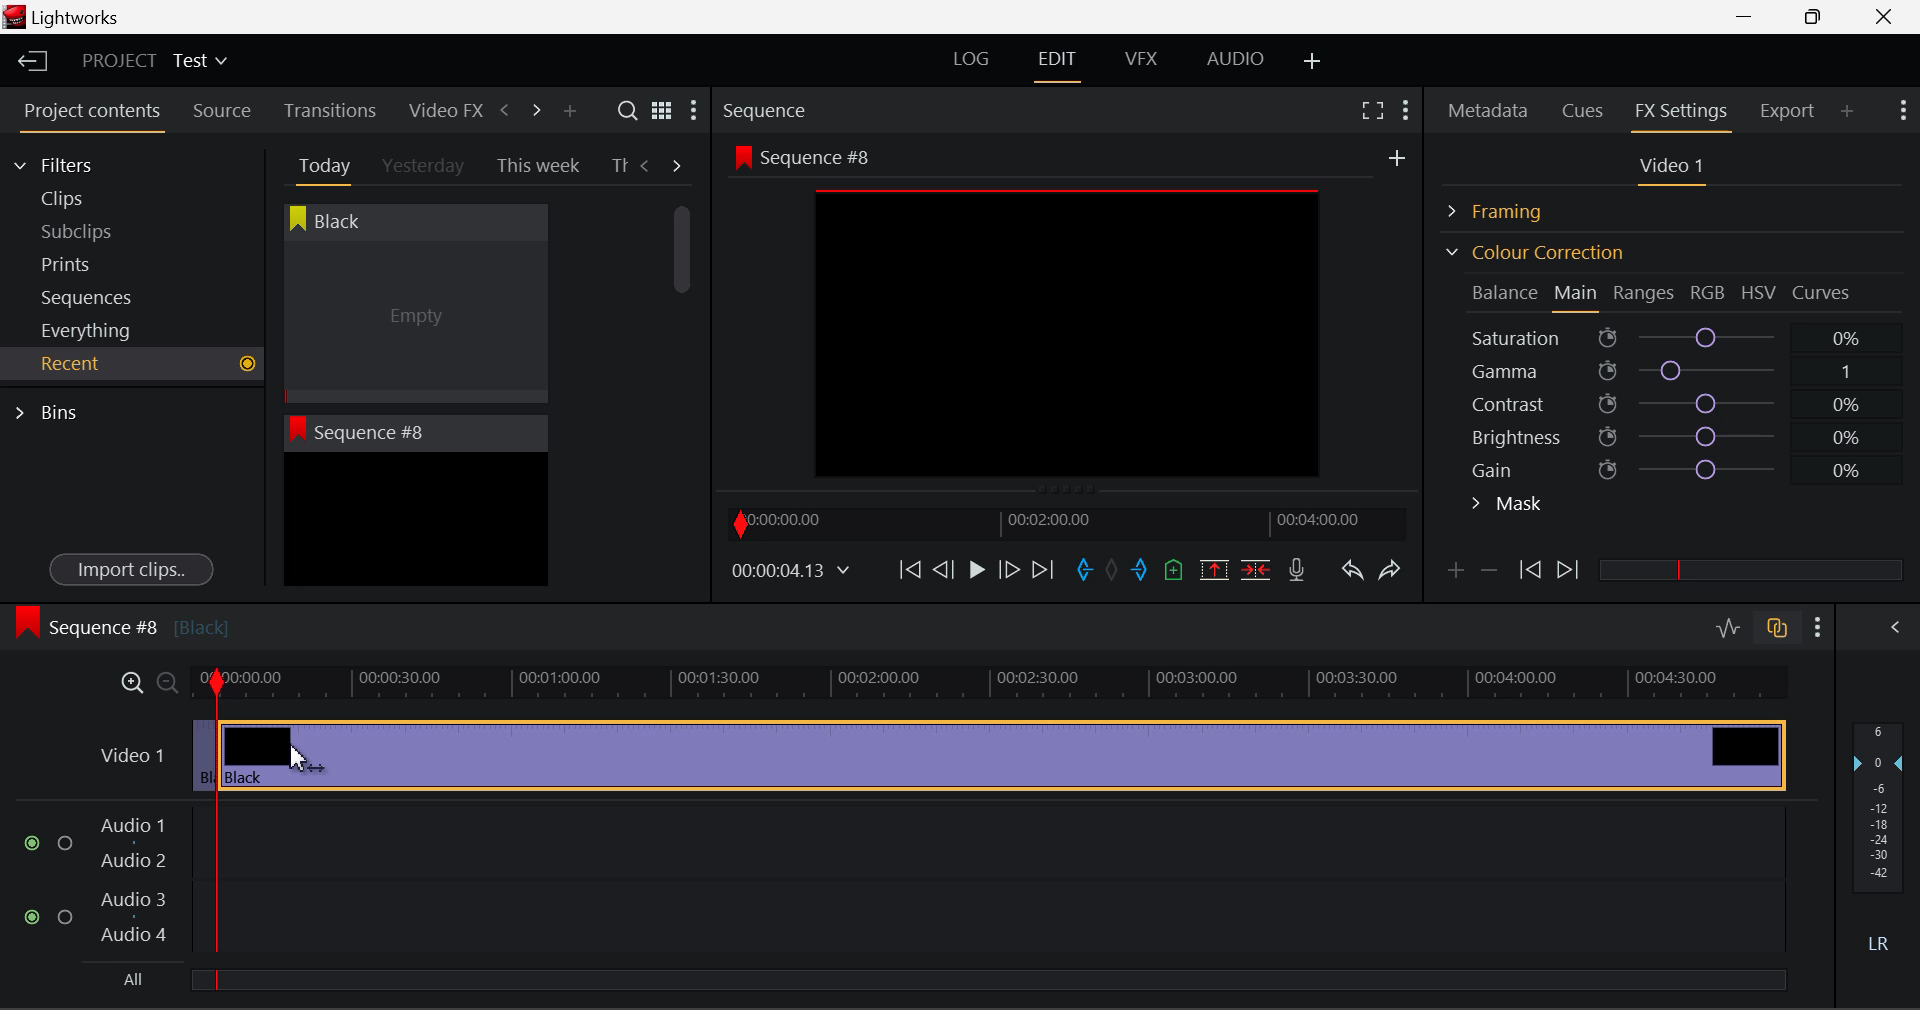 This screenshot has height=1010, width=1920. Describe the element at coordinates (425, 167) in the screenshot. I see `Yesterday Tab` at that location.